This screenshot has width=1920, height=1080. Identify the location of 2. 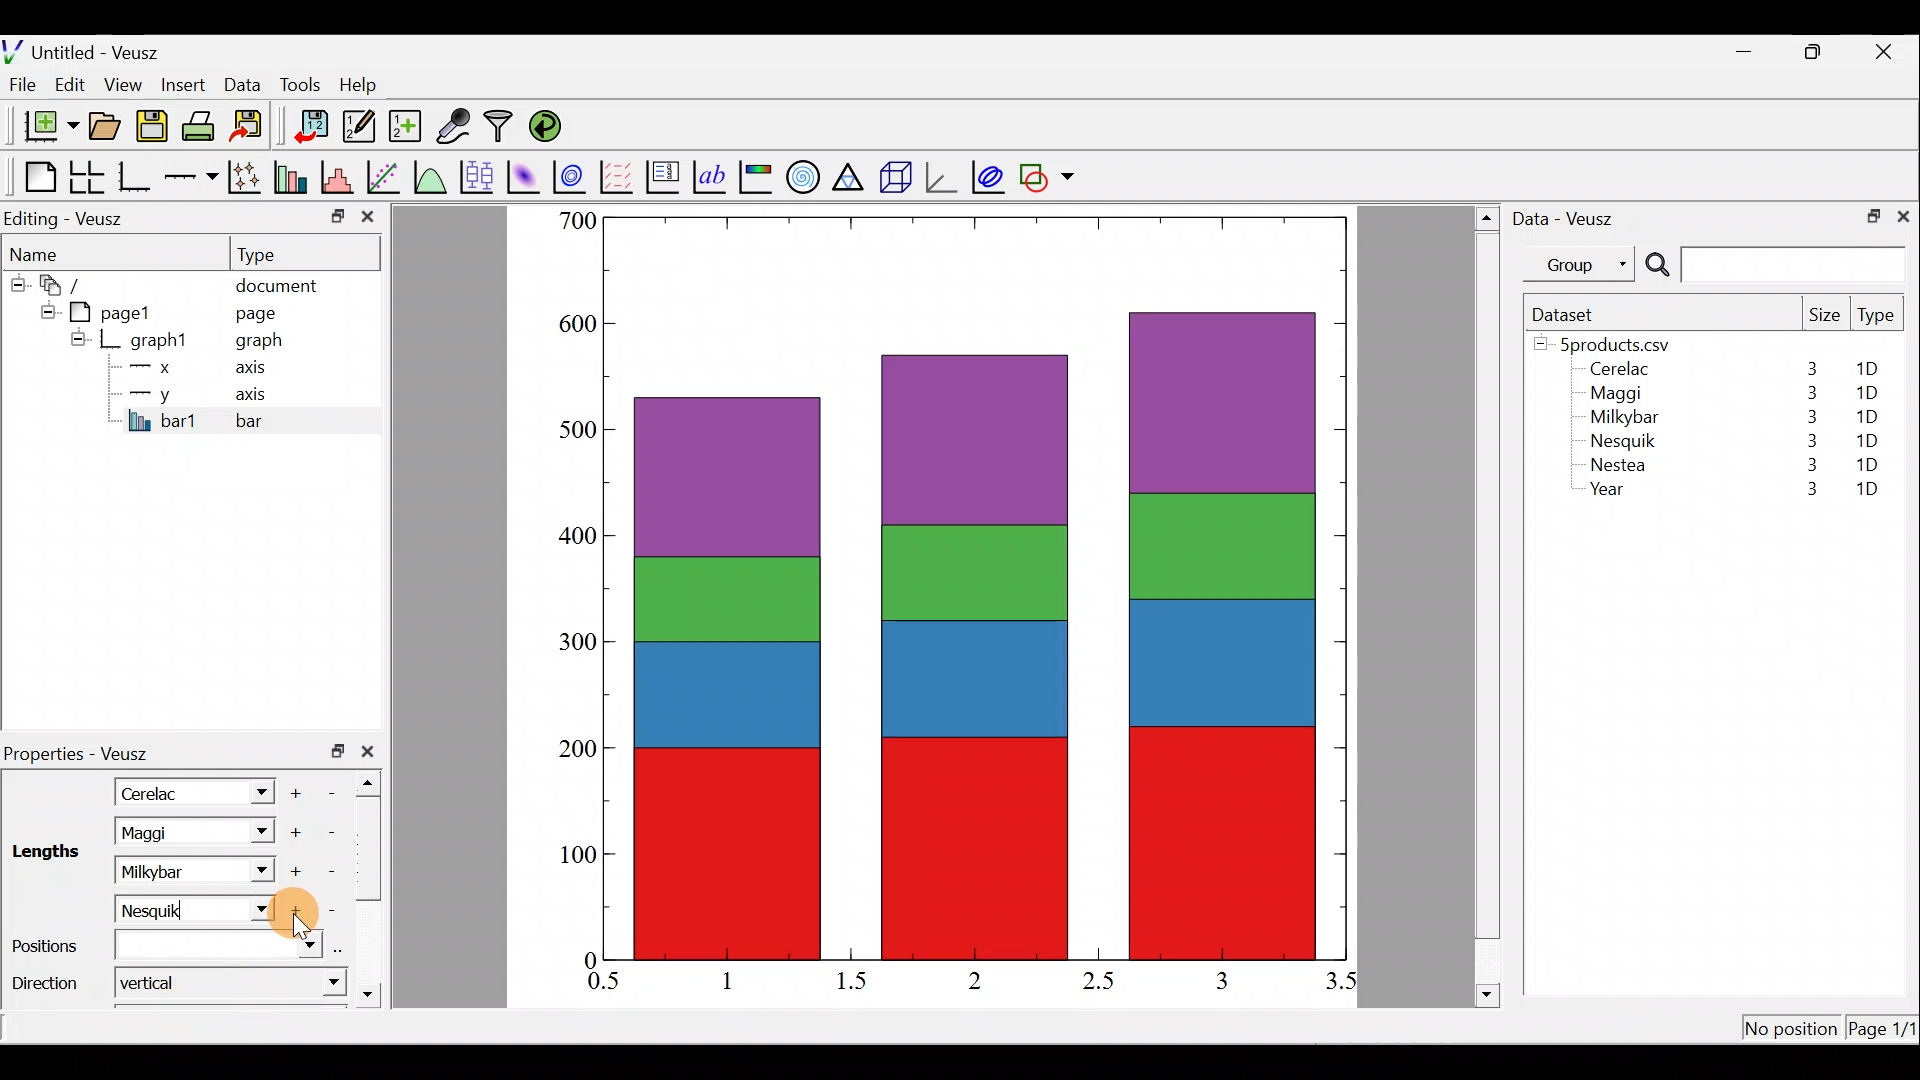
(971, 979).